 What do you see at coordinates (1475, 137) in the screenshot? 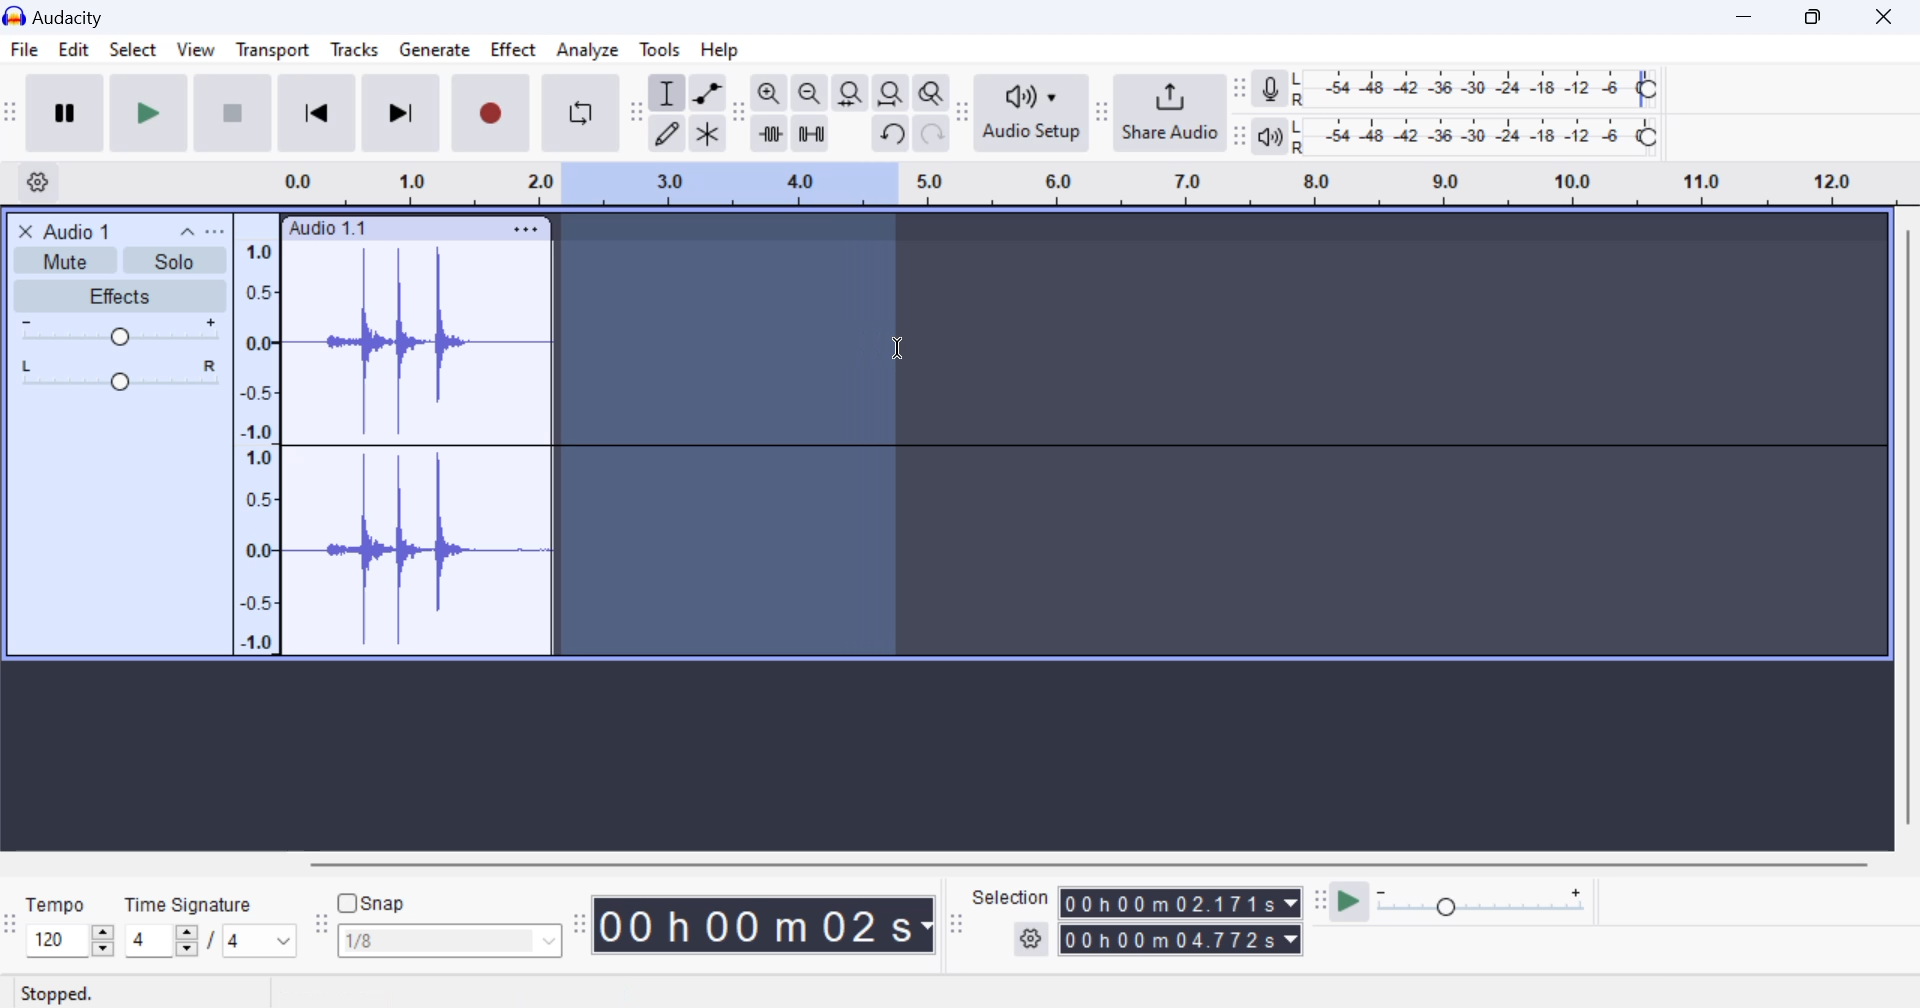
I see `Playback Level` at bounding box center [1475, 137].